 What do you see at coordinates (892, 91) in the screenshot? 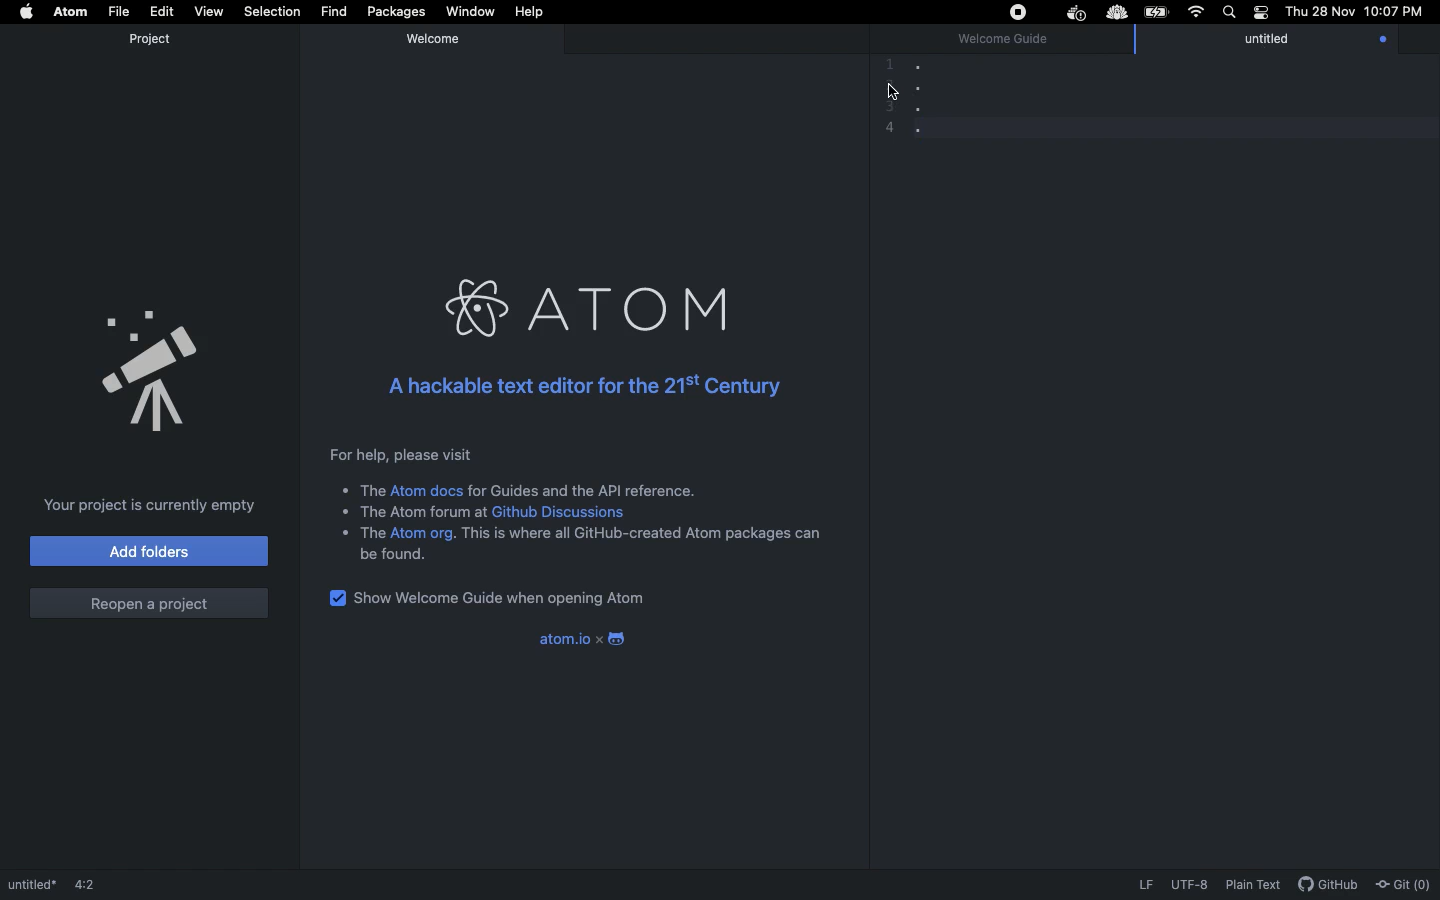
I see `` at bounding box center [892, 91].